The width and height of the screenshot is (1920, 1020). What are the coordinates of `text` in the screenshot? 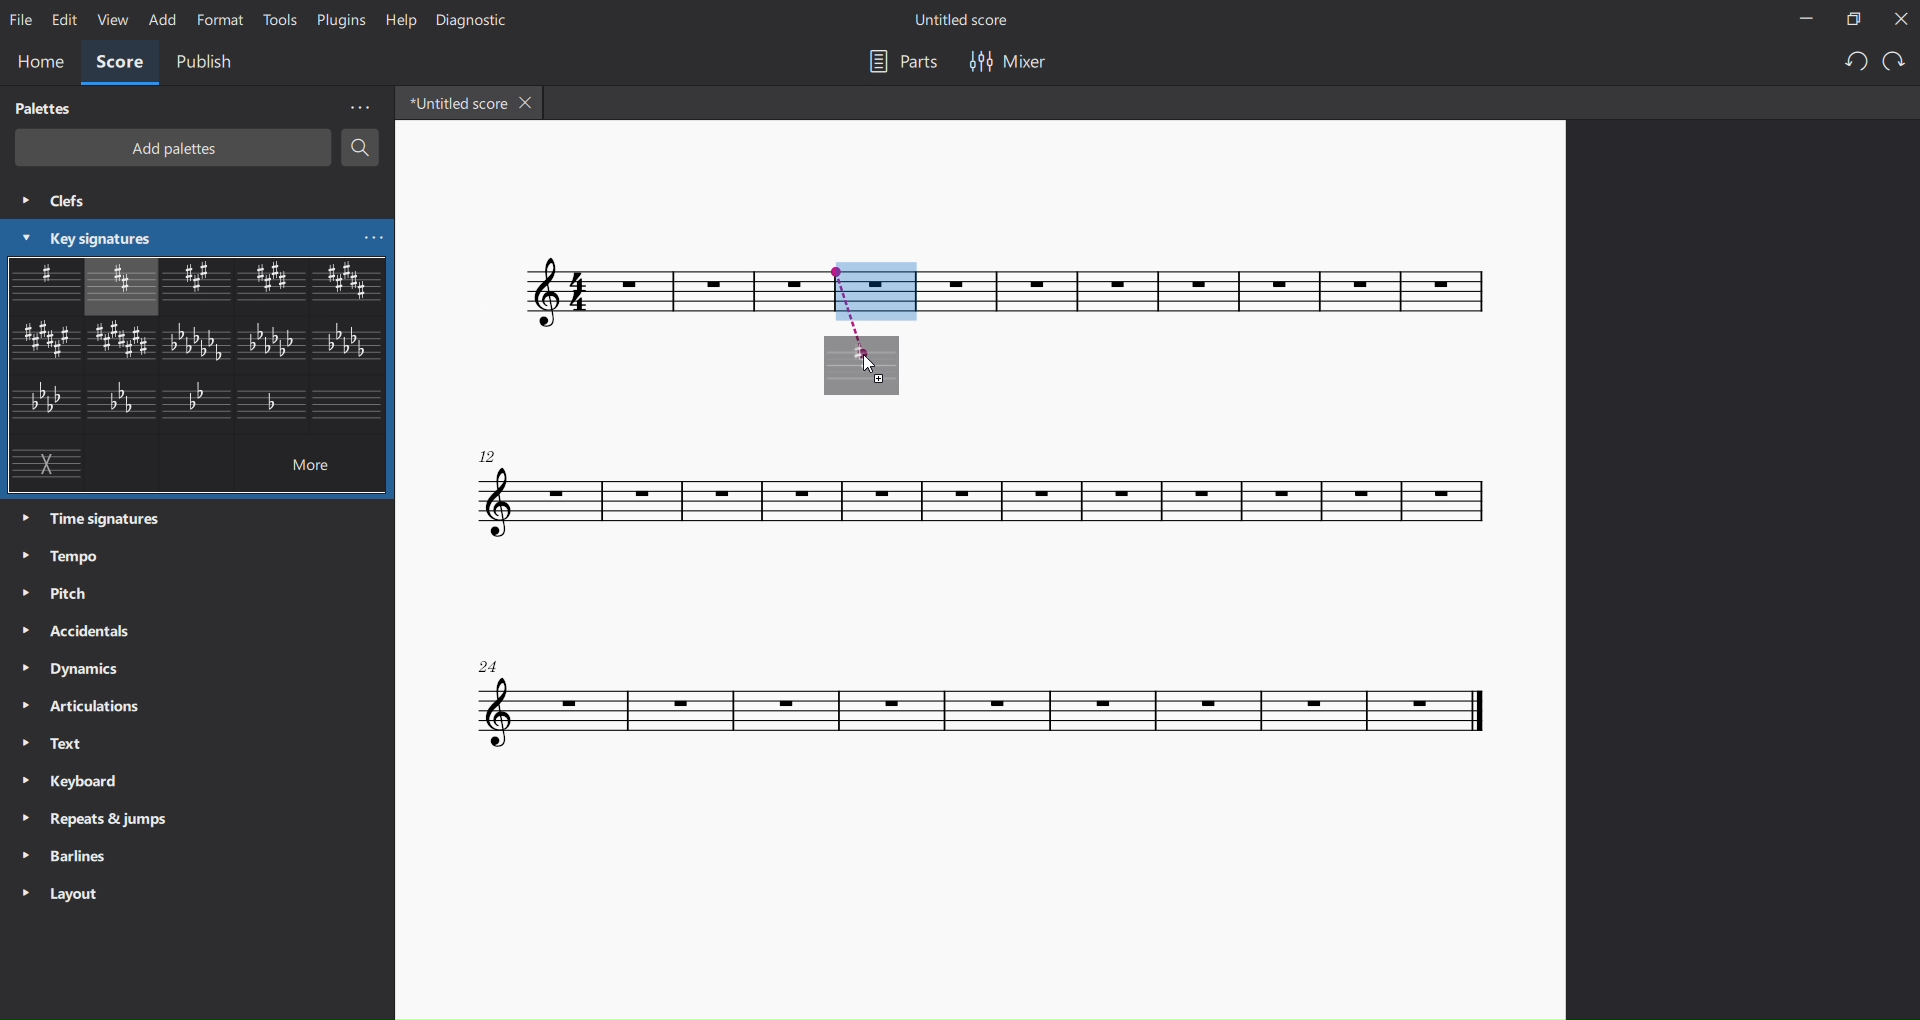 It's located at (60, 744).